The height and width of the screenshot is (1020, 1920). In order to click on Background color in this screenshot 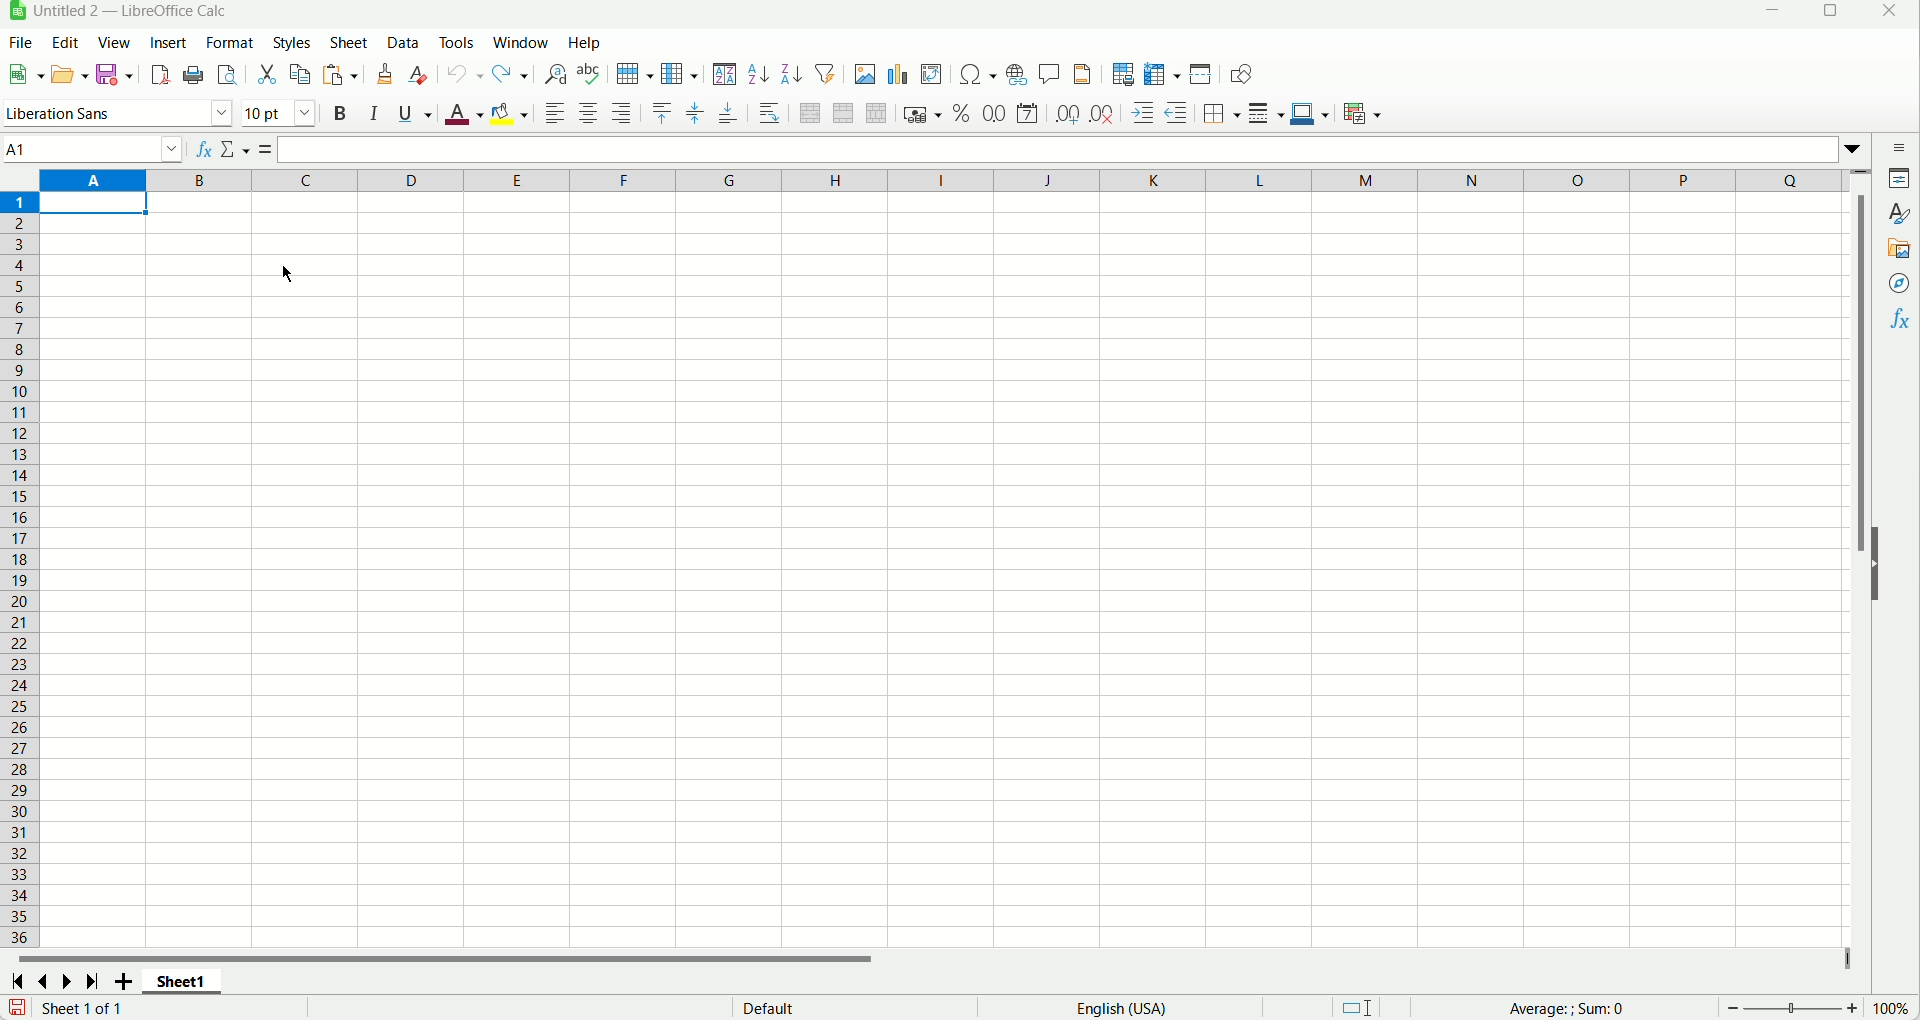, I will do `click(510, 116)`.